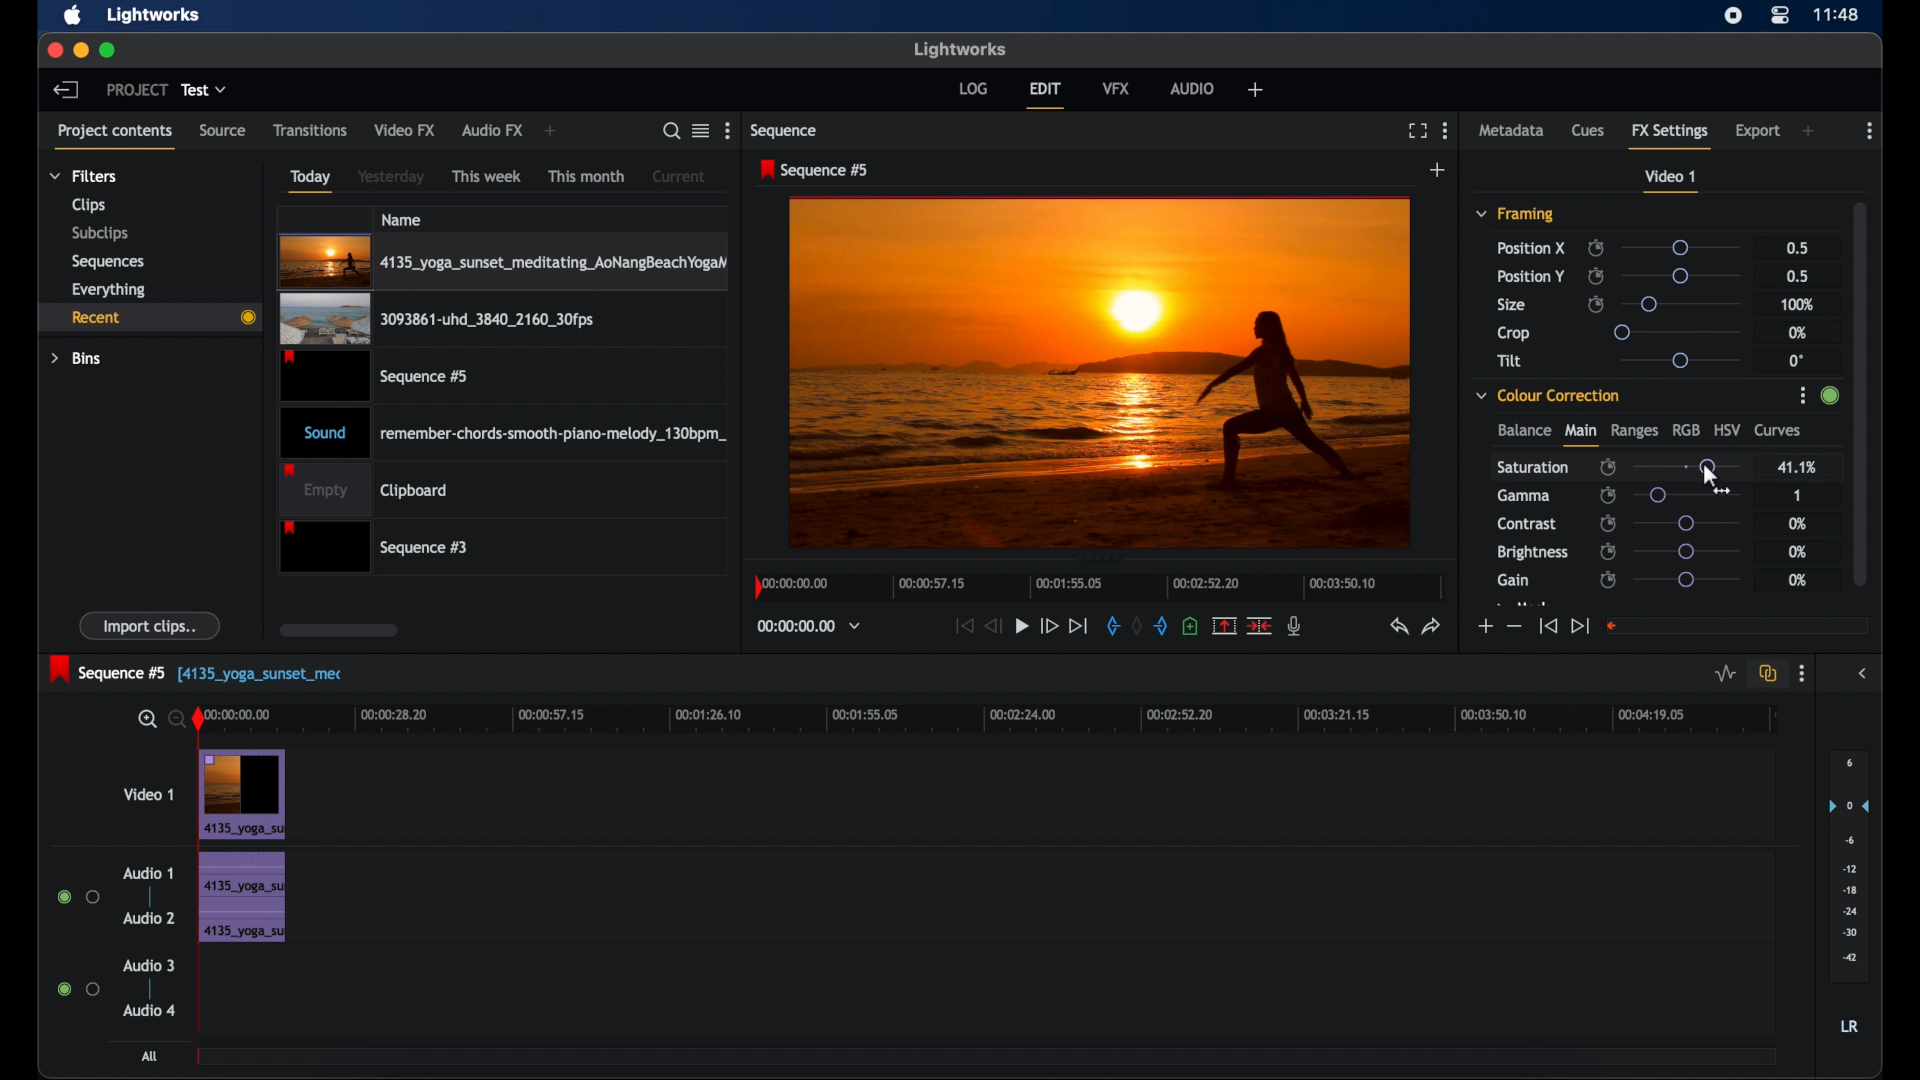 The width and height of the screenshot is (1920, 1080). What do you see at coordinates (240, 897) in the screenshot?
I see `audio ` at bounding box center [240, 897].